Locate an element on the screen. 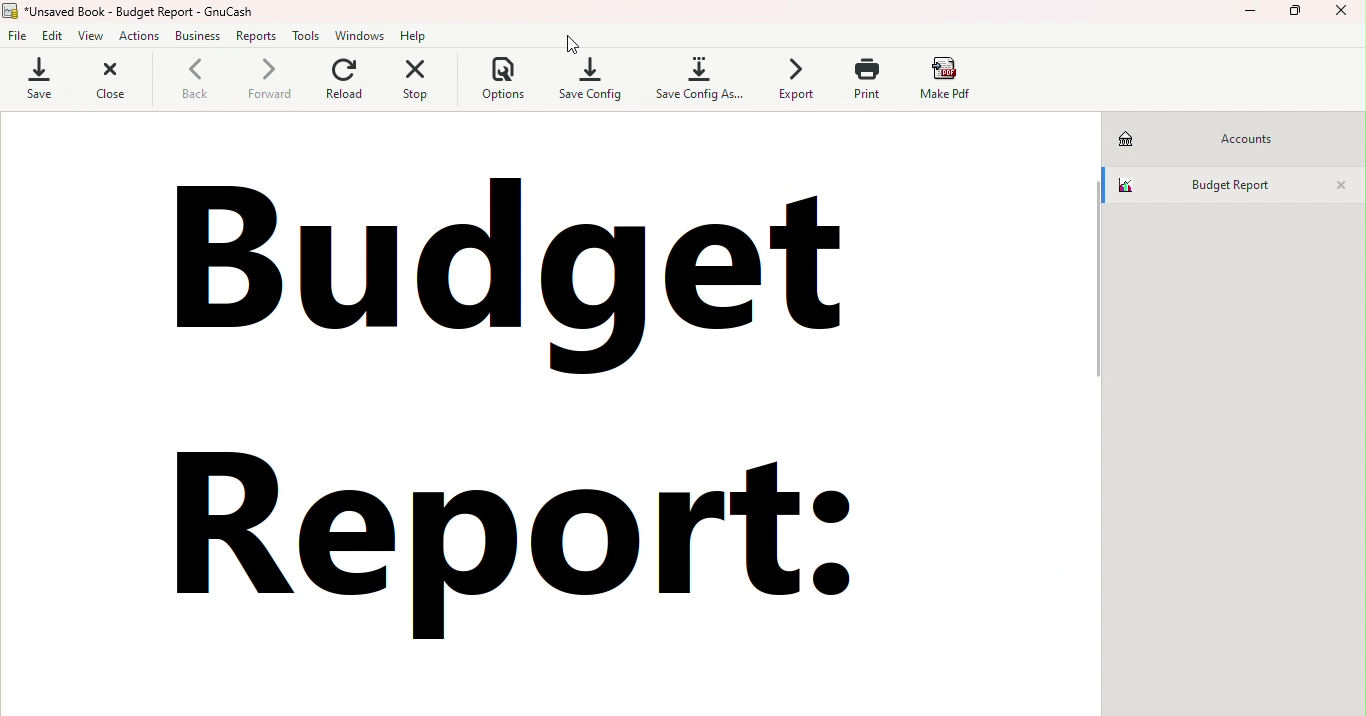 The width and height of the screenshot is (1366, 716). Reports is located at coordinates (256, 38).